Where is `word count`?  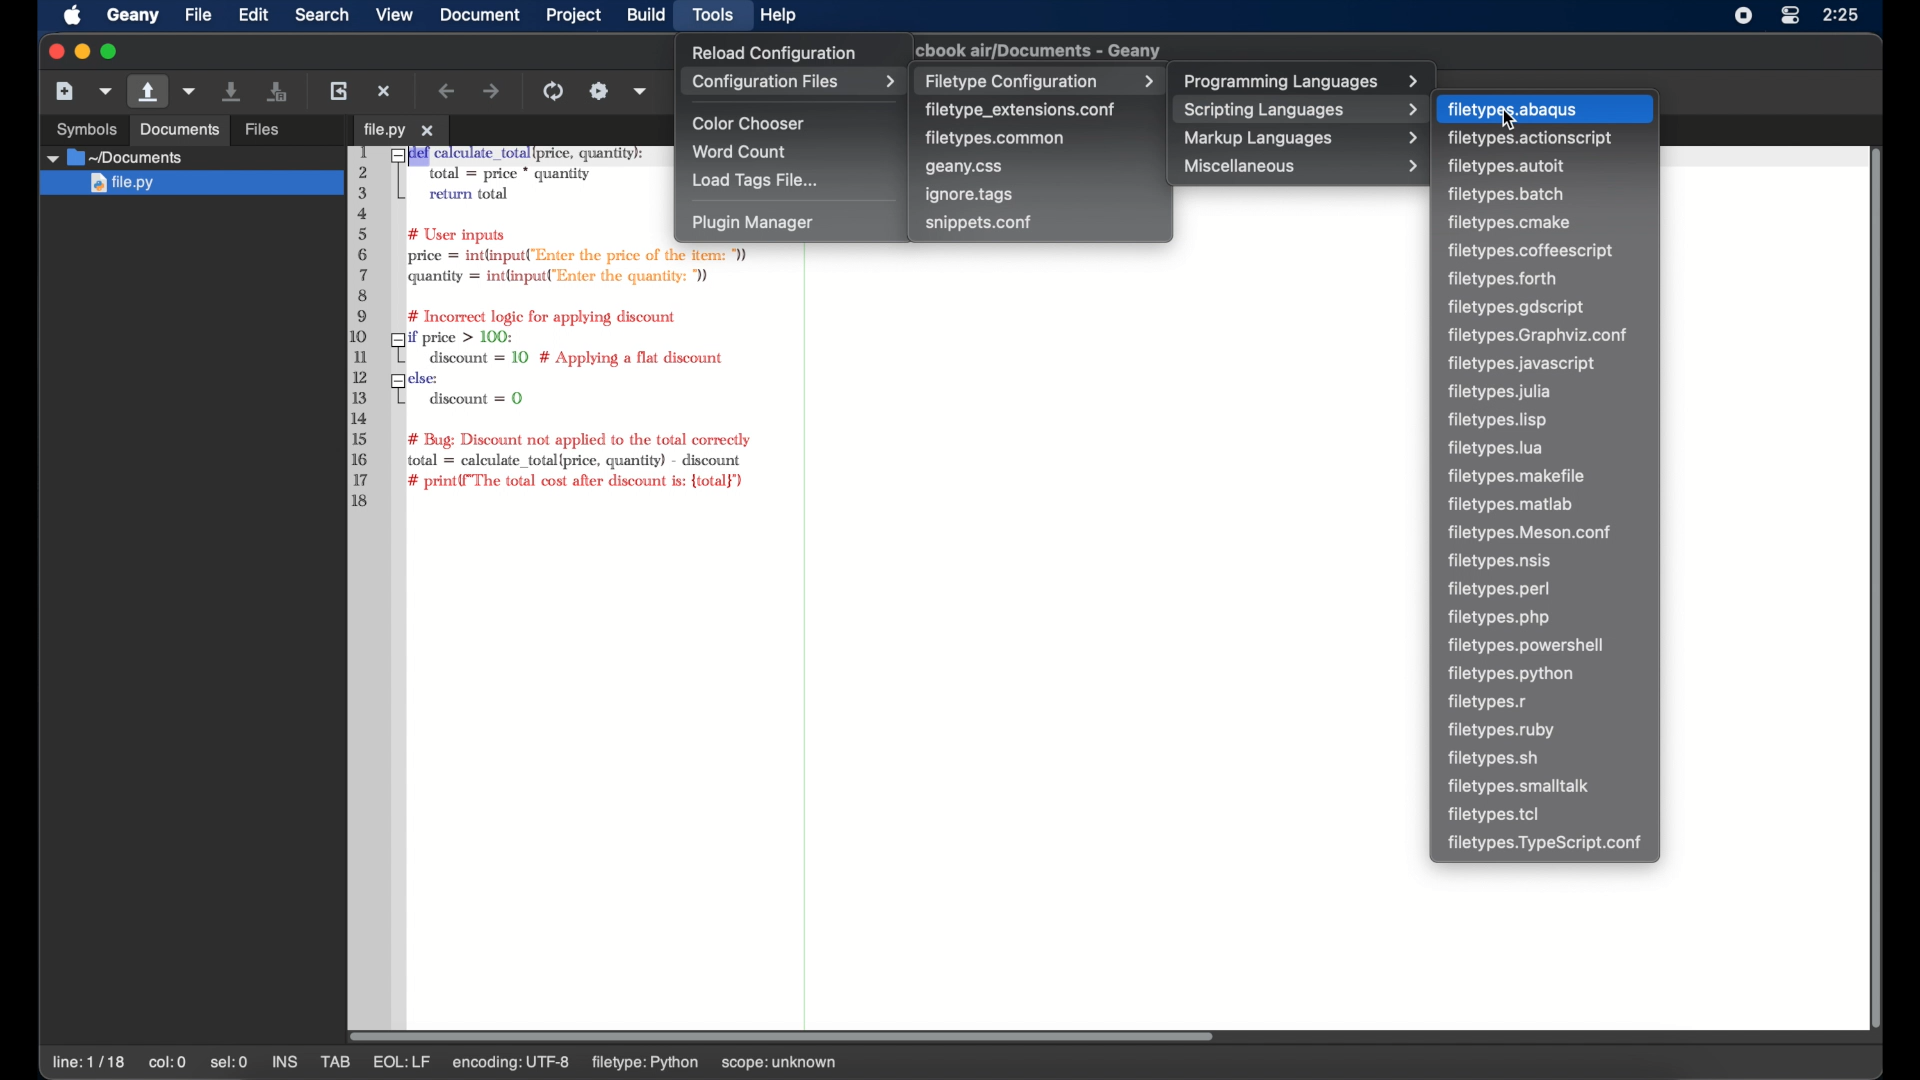
word count is located at coordinates (743, 152).